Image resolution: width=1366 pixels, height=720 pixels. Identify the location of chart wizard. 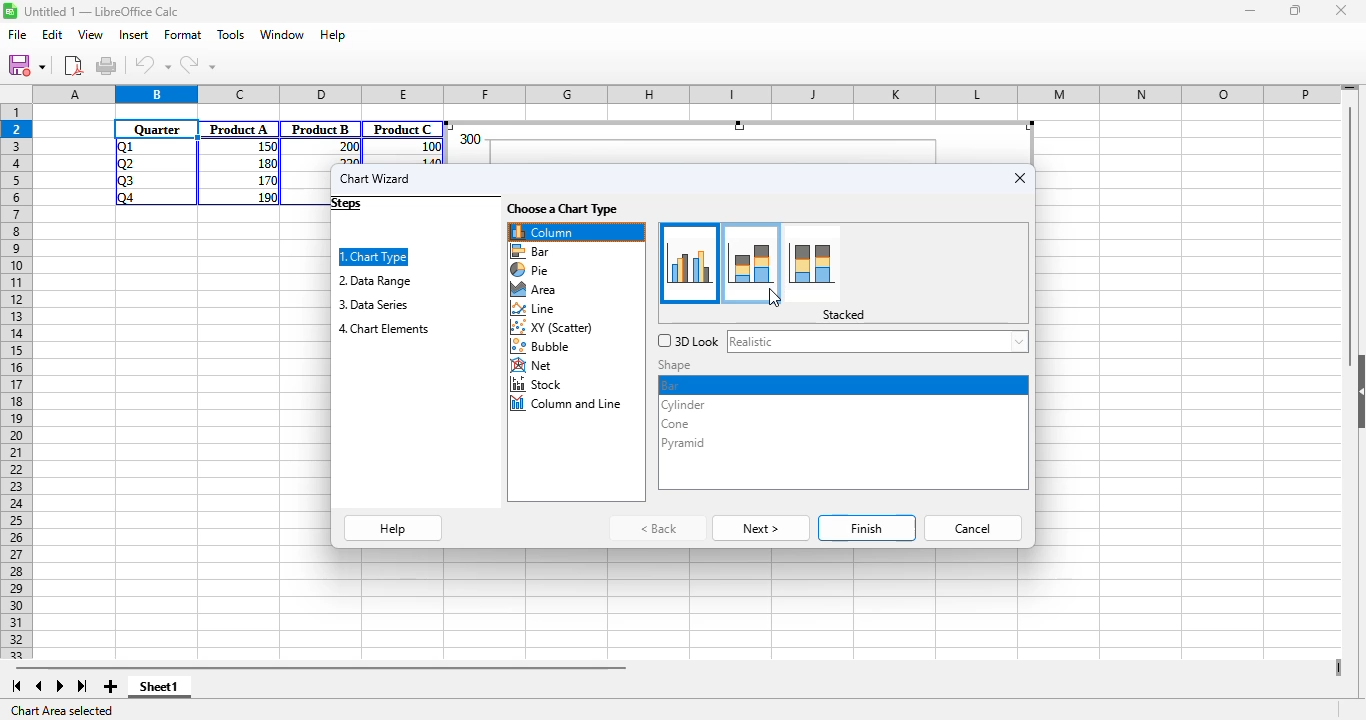
(375, 178).